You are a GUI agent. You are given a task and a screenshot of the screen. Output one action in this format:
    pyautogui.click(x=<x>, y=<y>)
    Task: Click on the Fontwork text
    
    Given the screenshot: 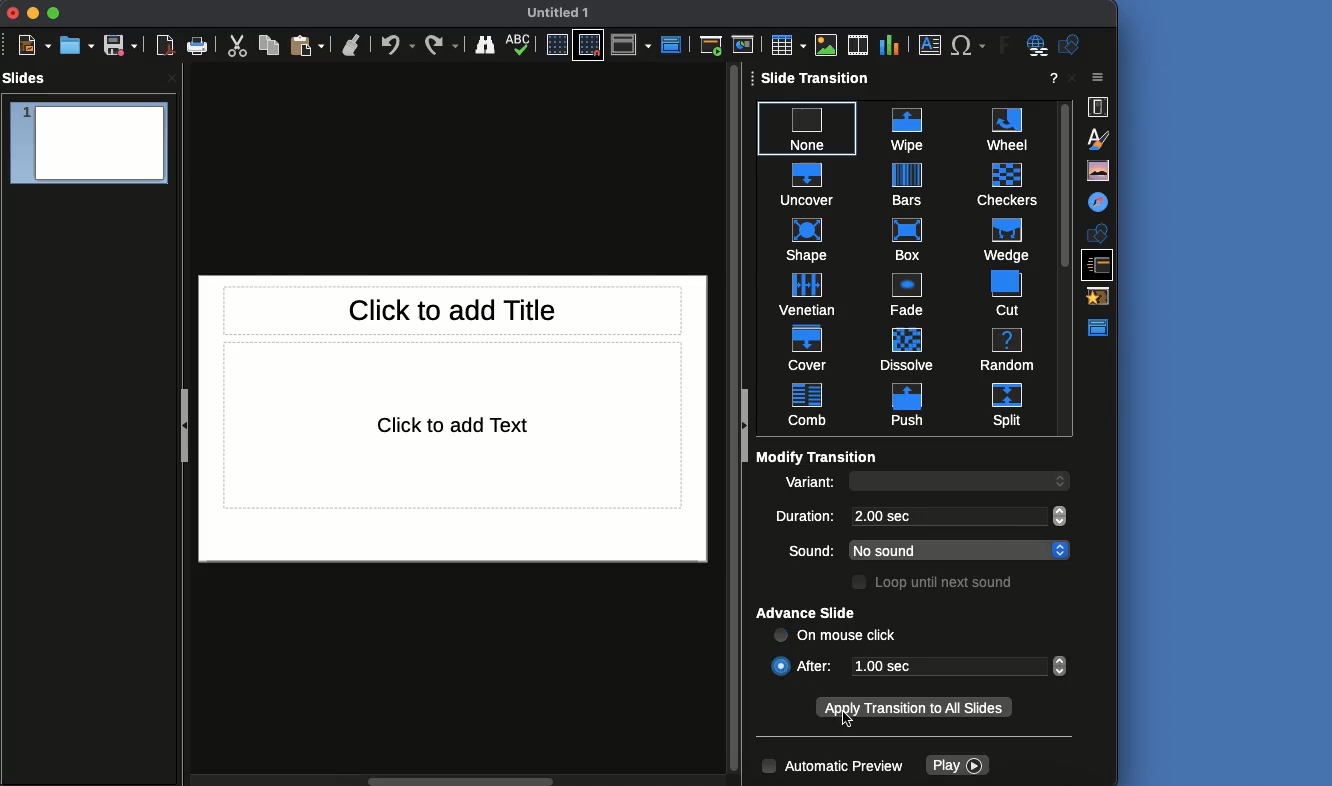 What is the action you would take?
    pyautogui.click(x=1000, y=47)
    